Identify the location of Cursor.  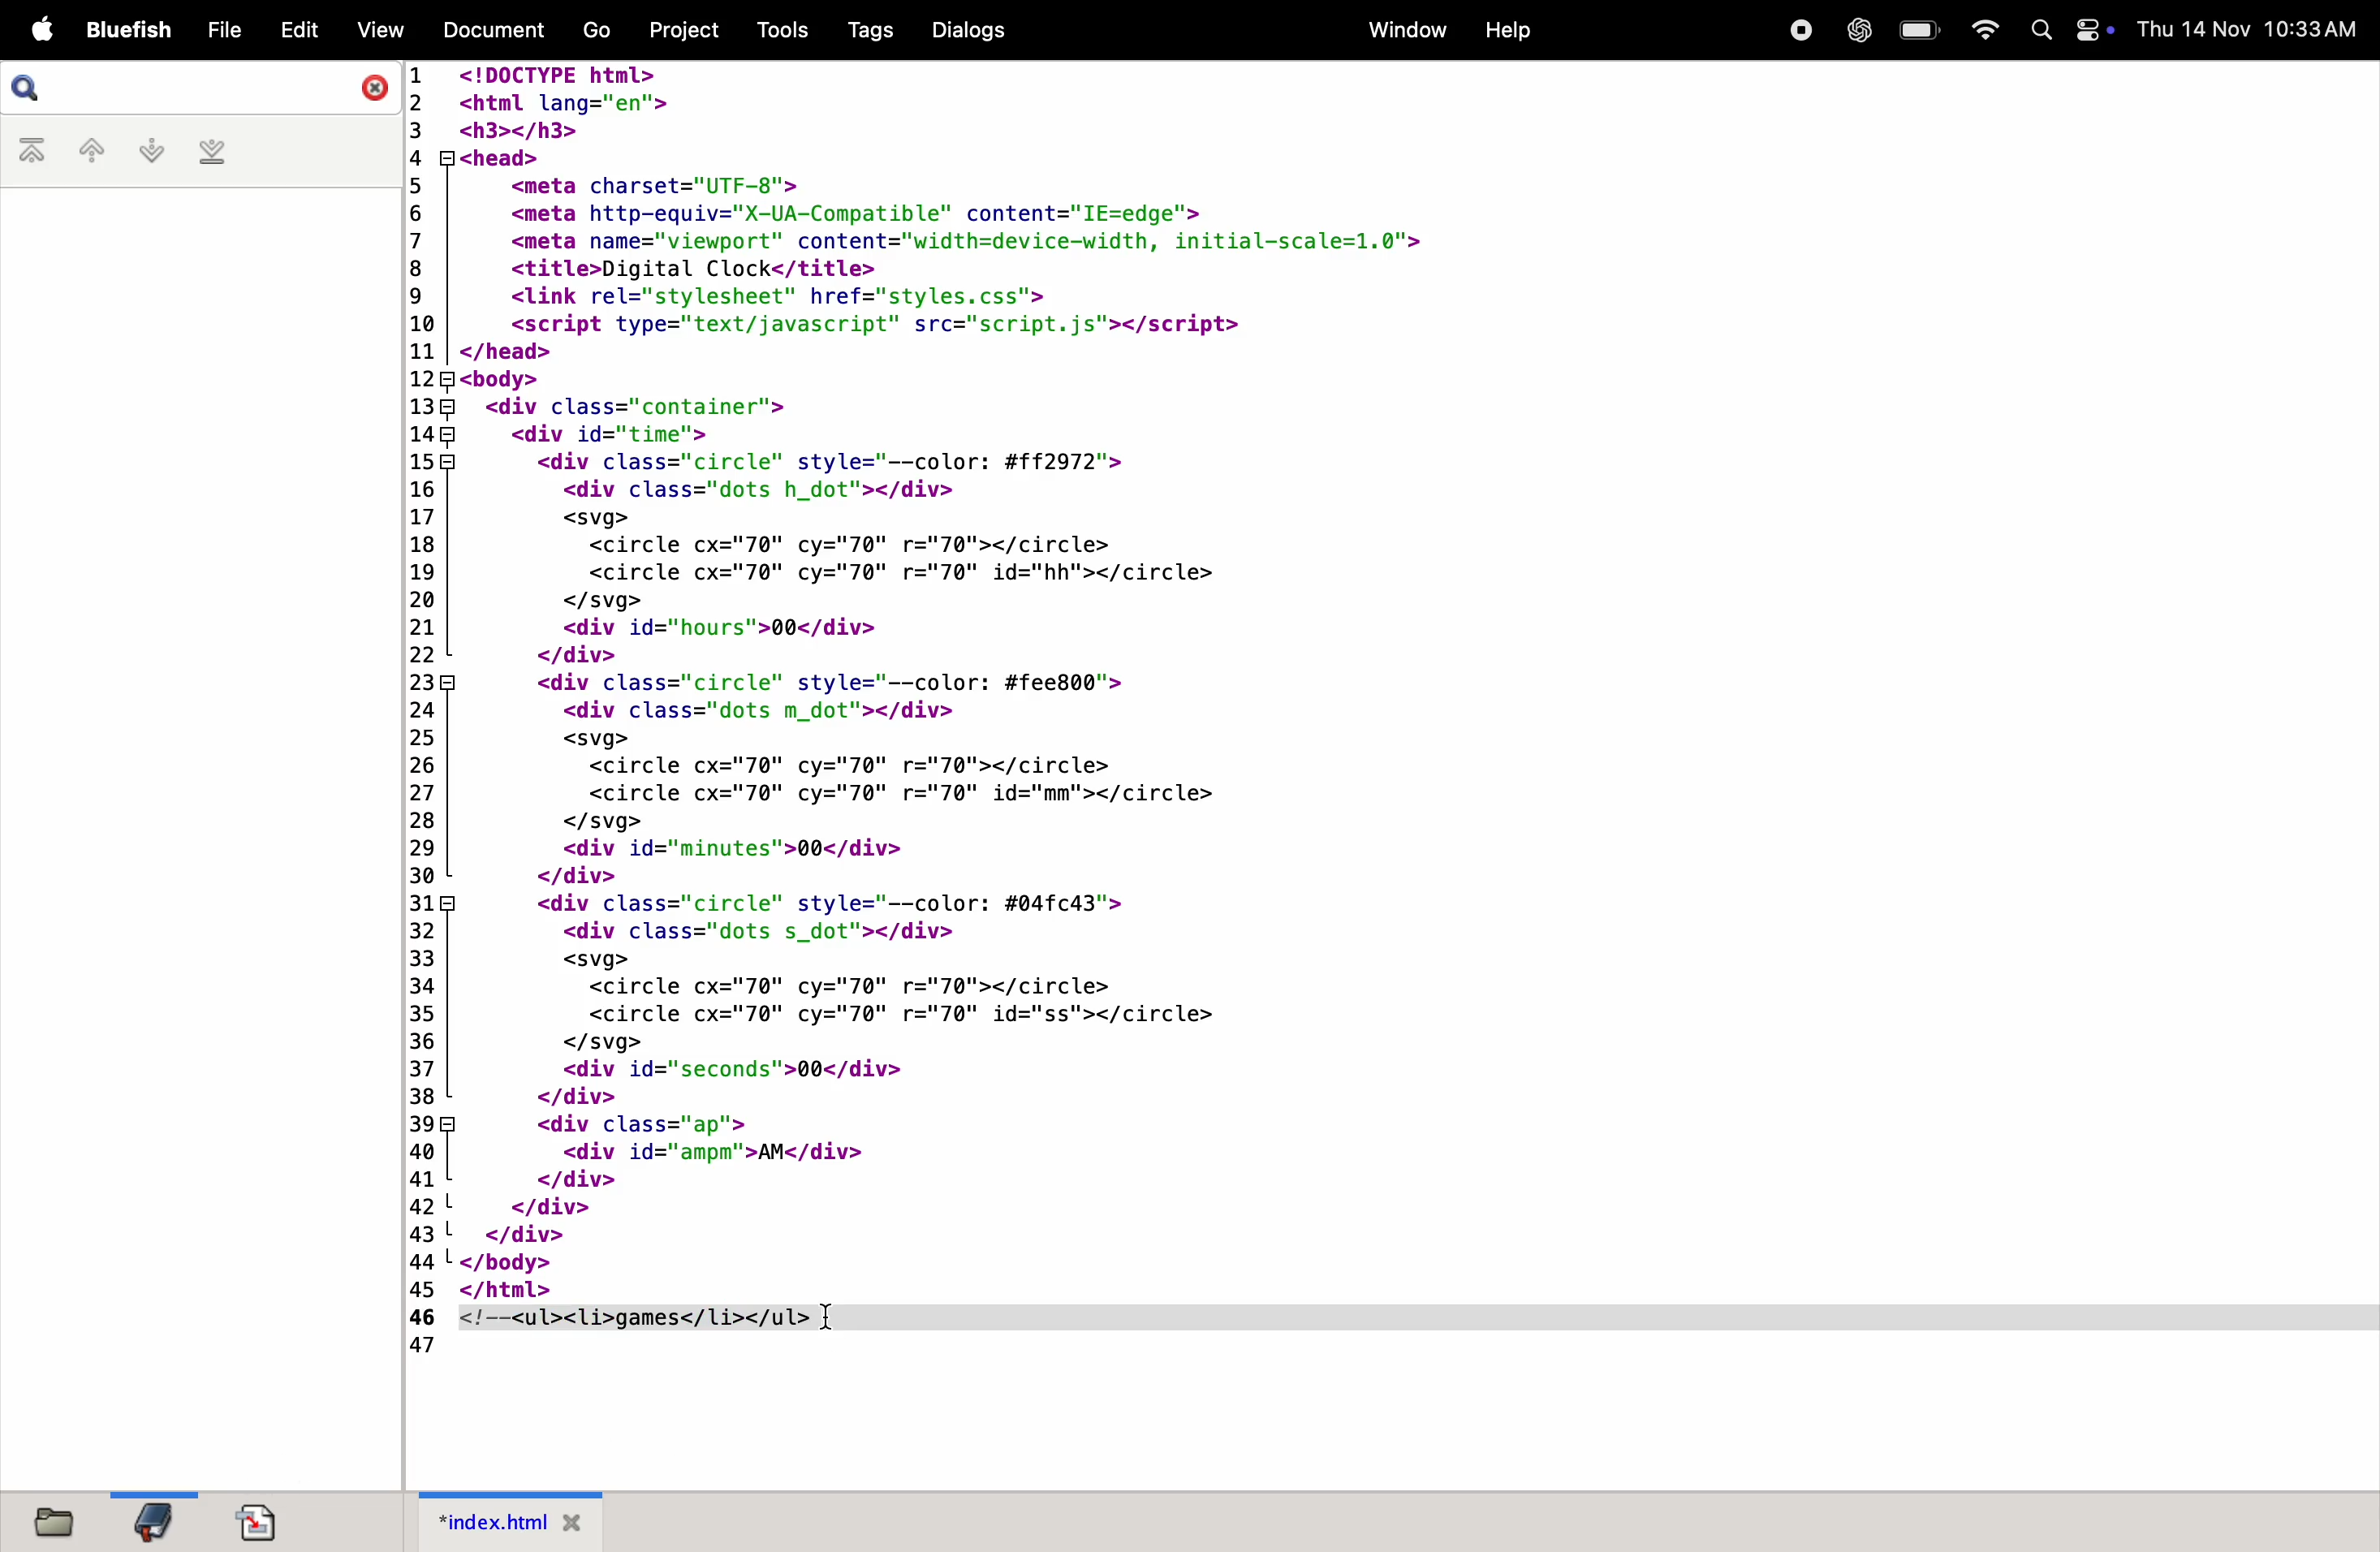
(826, 1319).